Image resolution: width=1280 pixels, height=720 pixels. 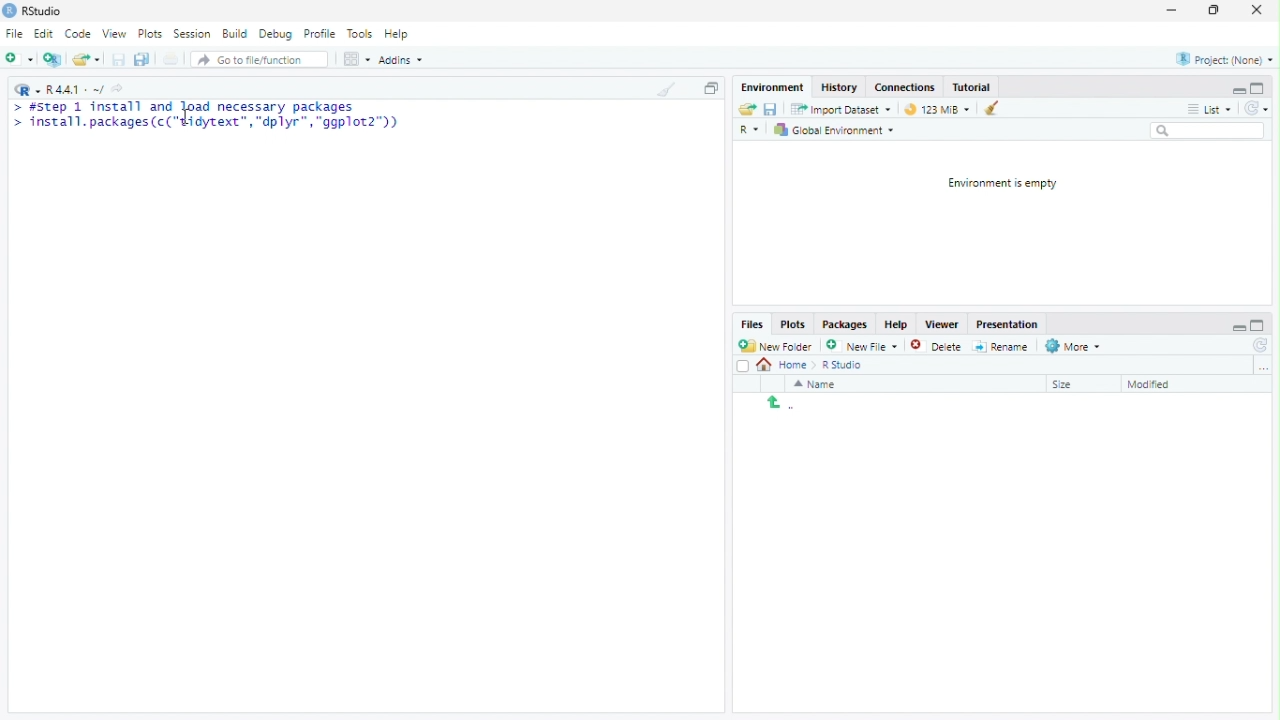 I want to click on More, so click(x=1075, y=347).